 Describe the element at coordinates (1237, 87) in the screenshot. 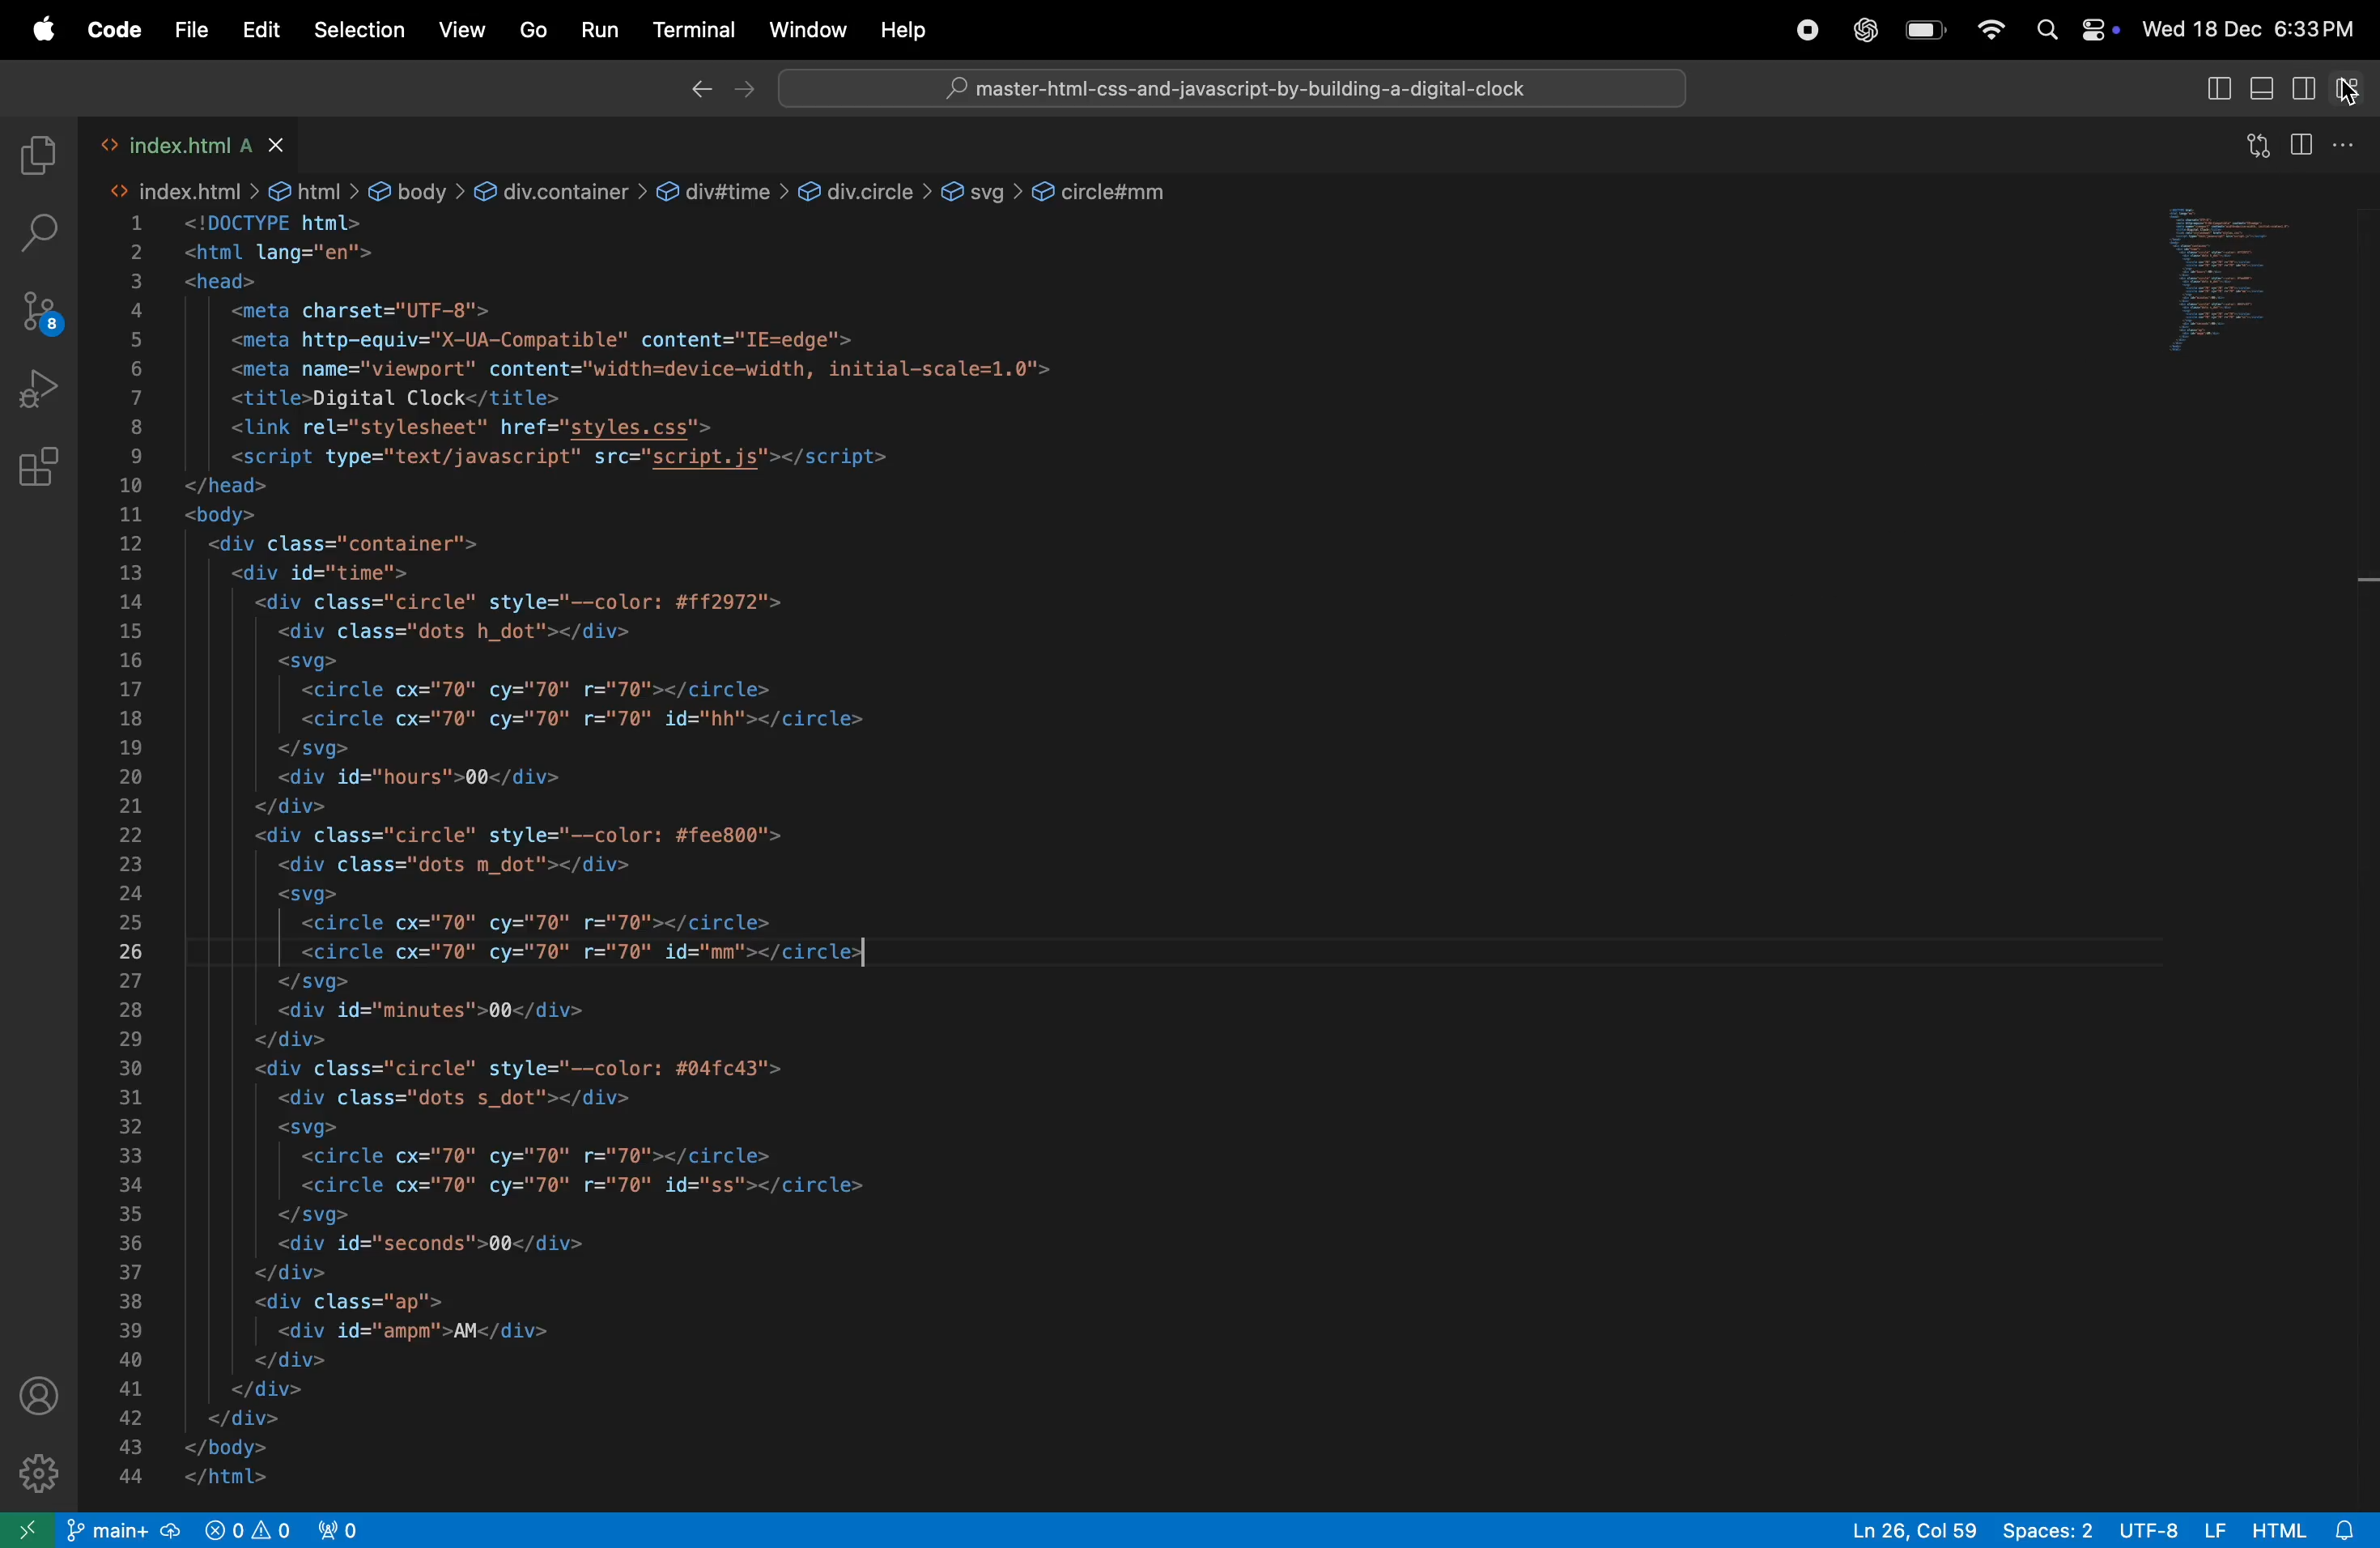

I see `Search bar` at that location.